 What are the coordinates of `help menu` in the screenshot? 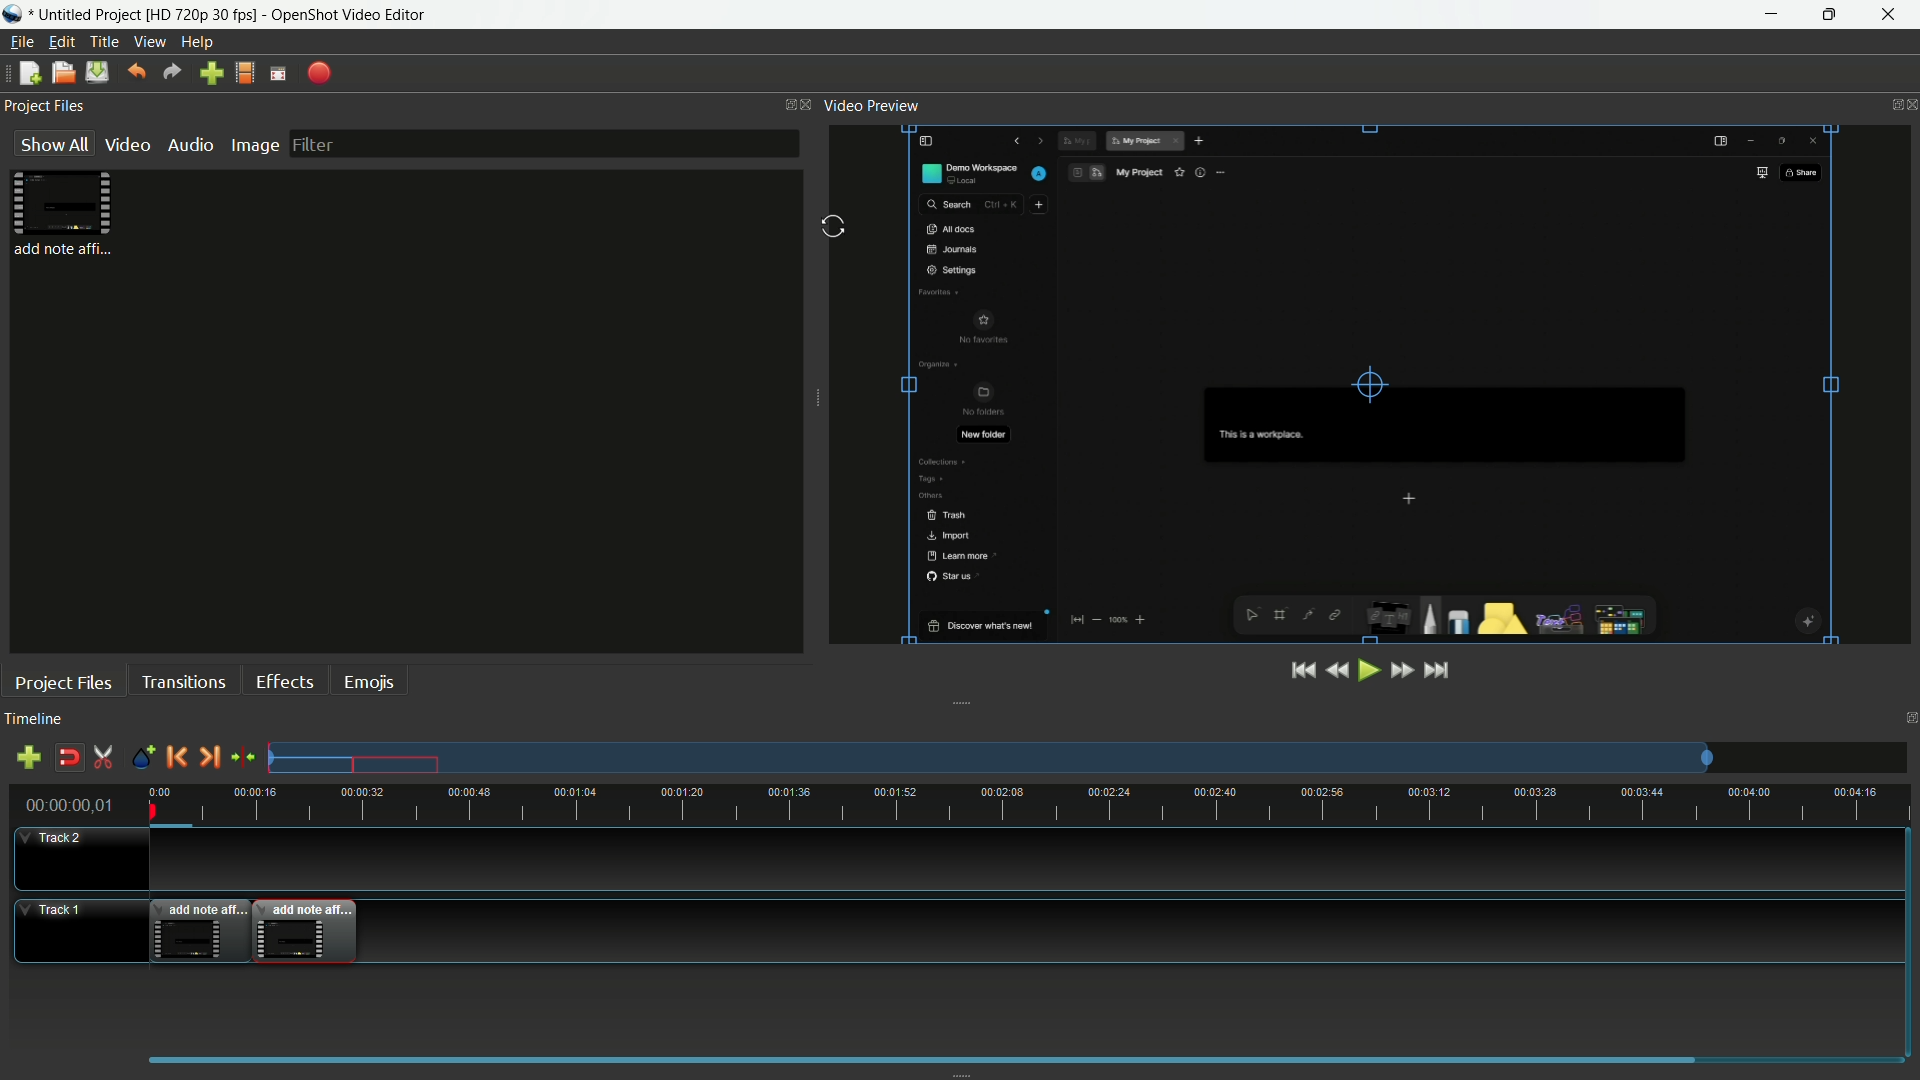 It's located at (197, 43).